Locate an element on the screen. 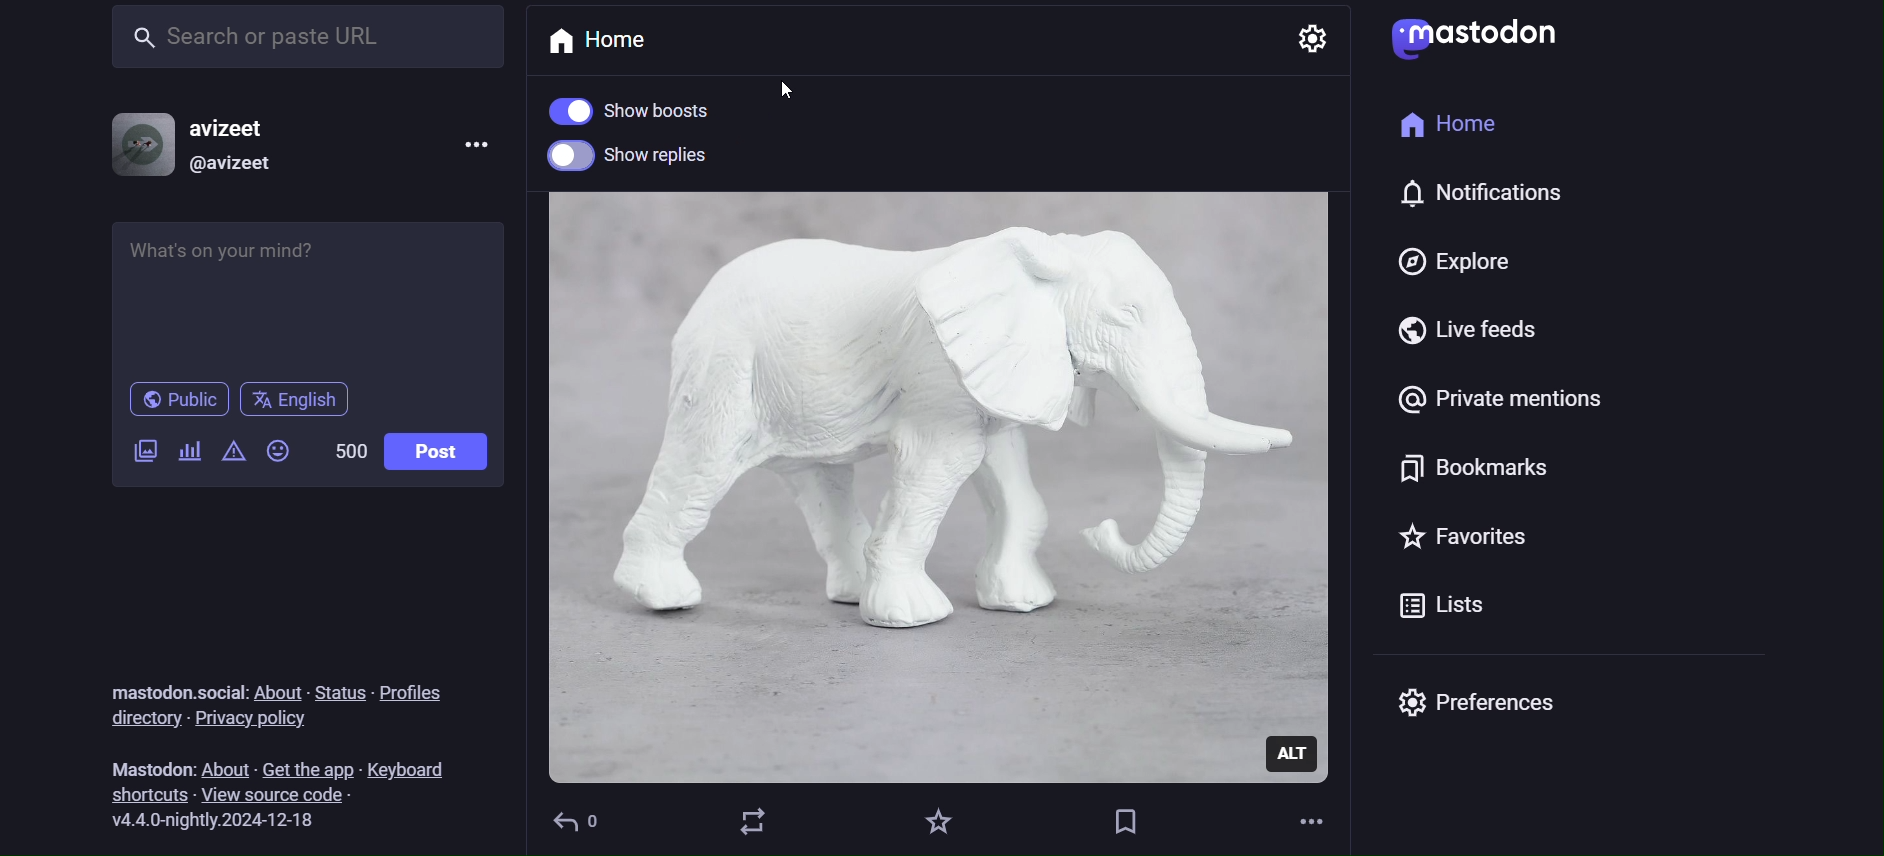 This screenshot has width=1884, height=856. menu is located at coordinates (469, 150).